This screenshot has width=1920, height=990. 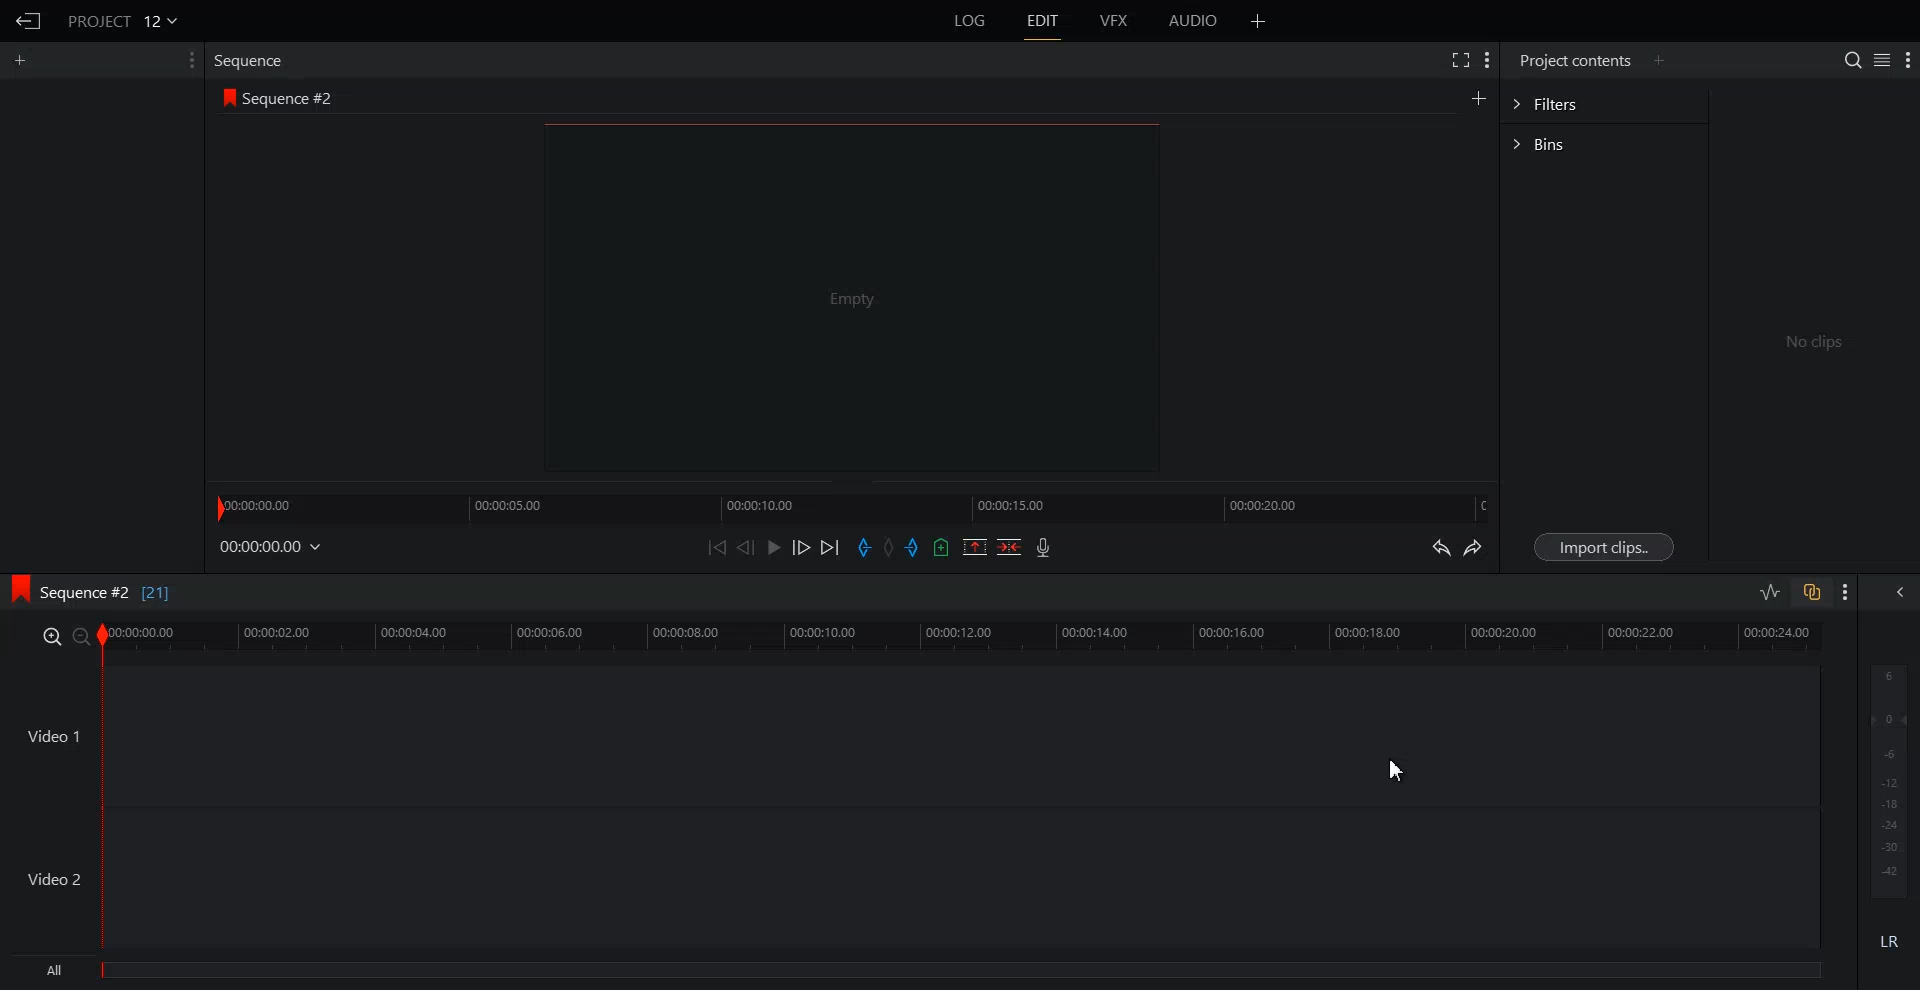 I want to click on Video Preview, so click(x=852, y=298).